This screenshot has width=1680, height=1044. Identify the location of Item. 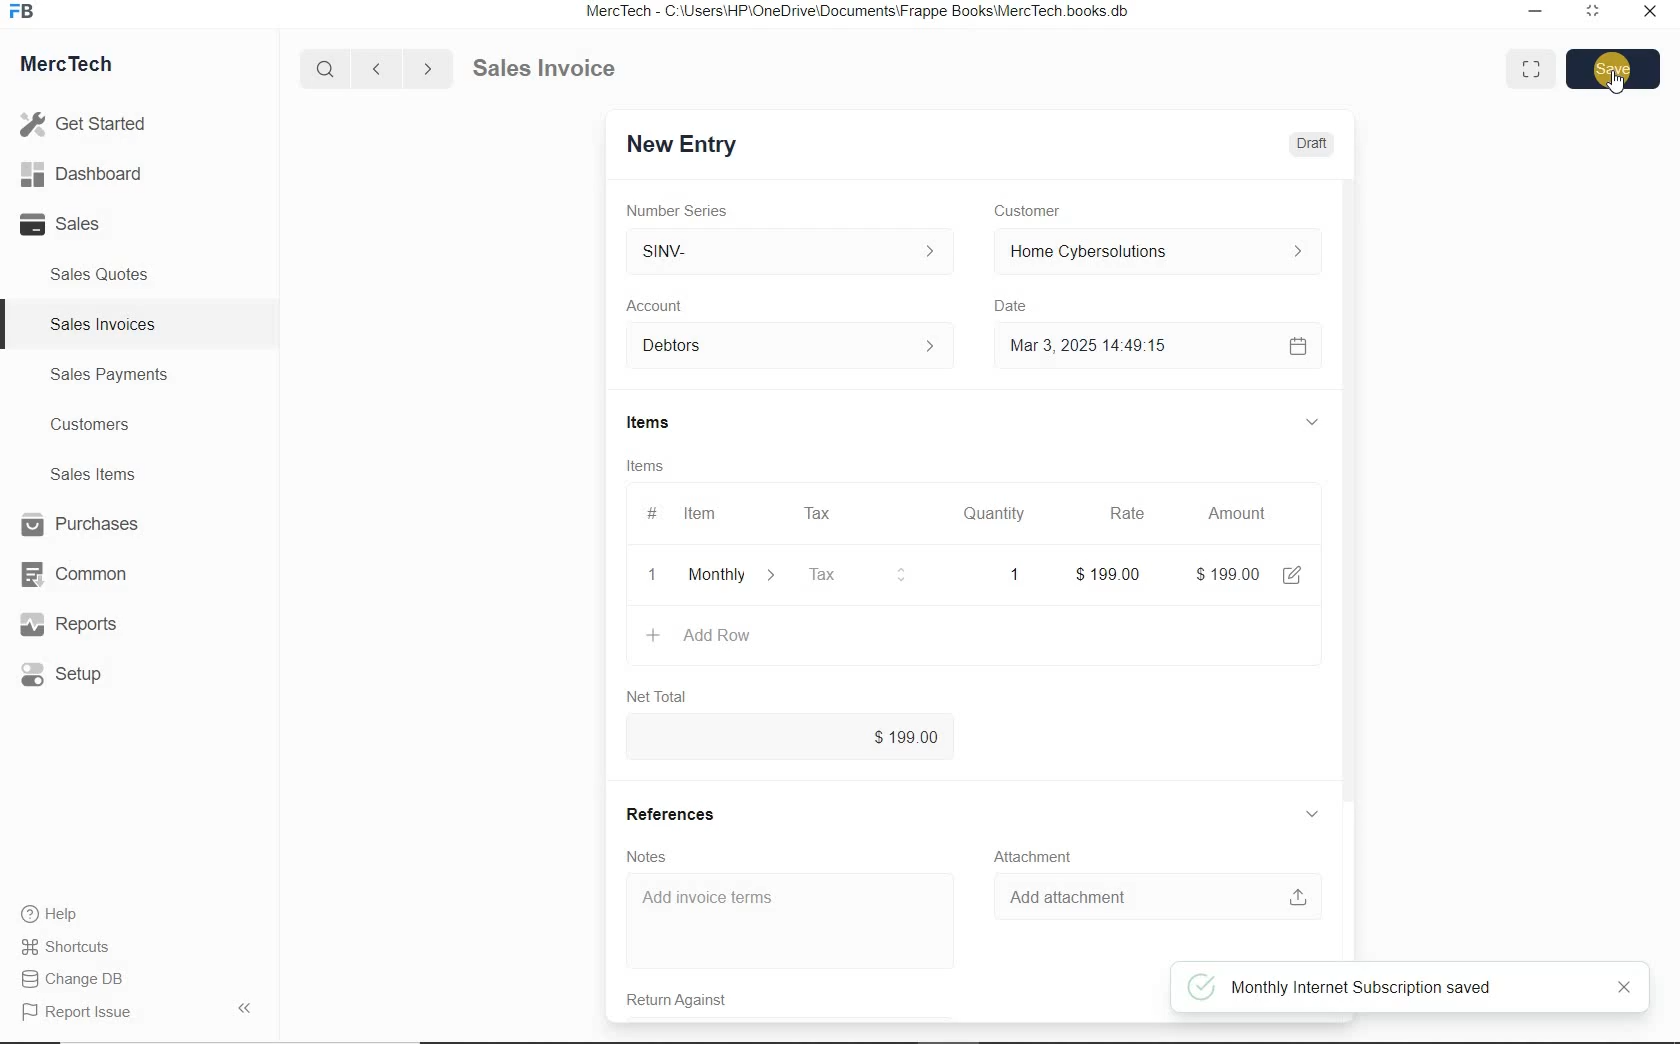
(702, 514).